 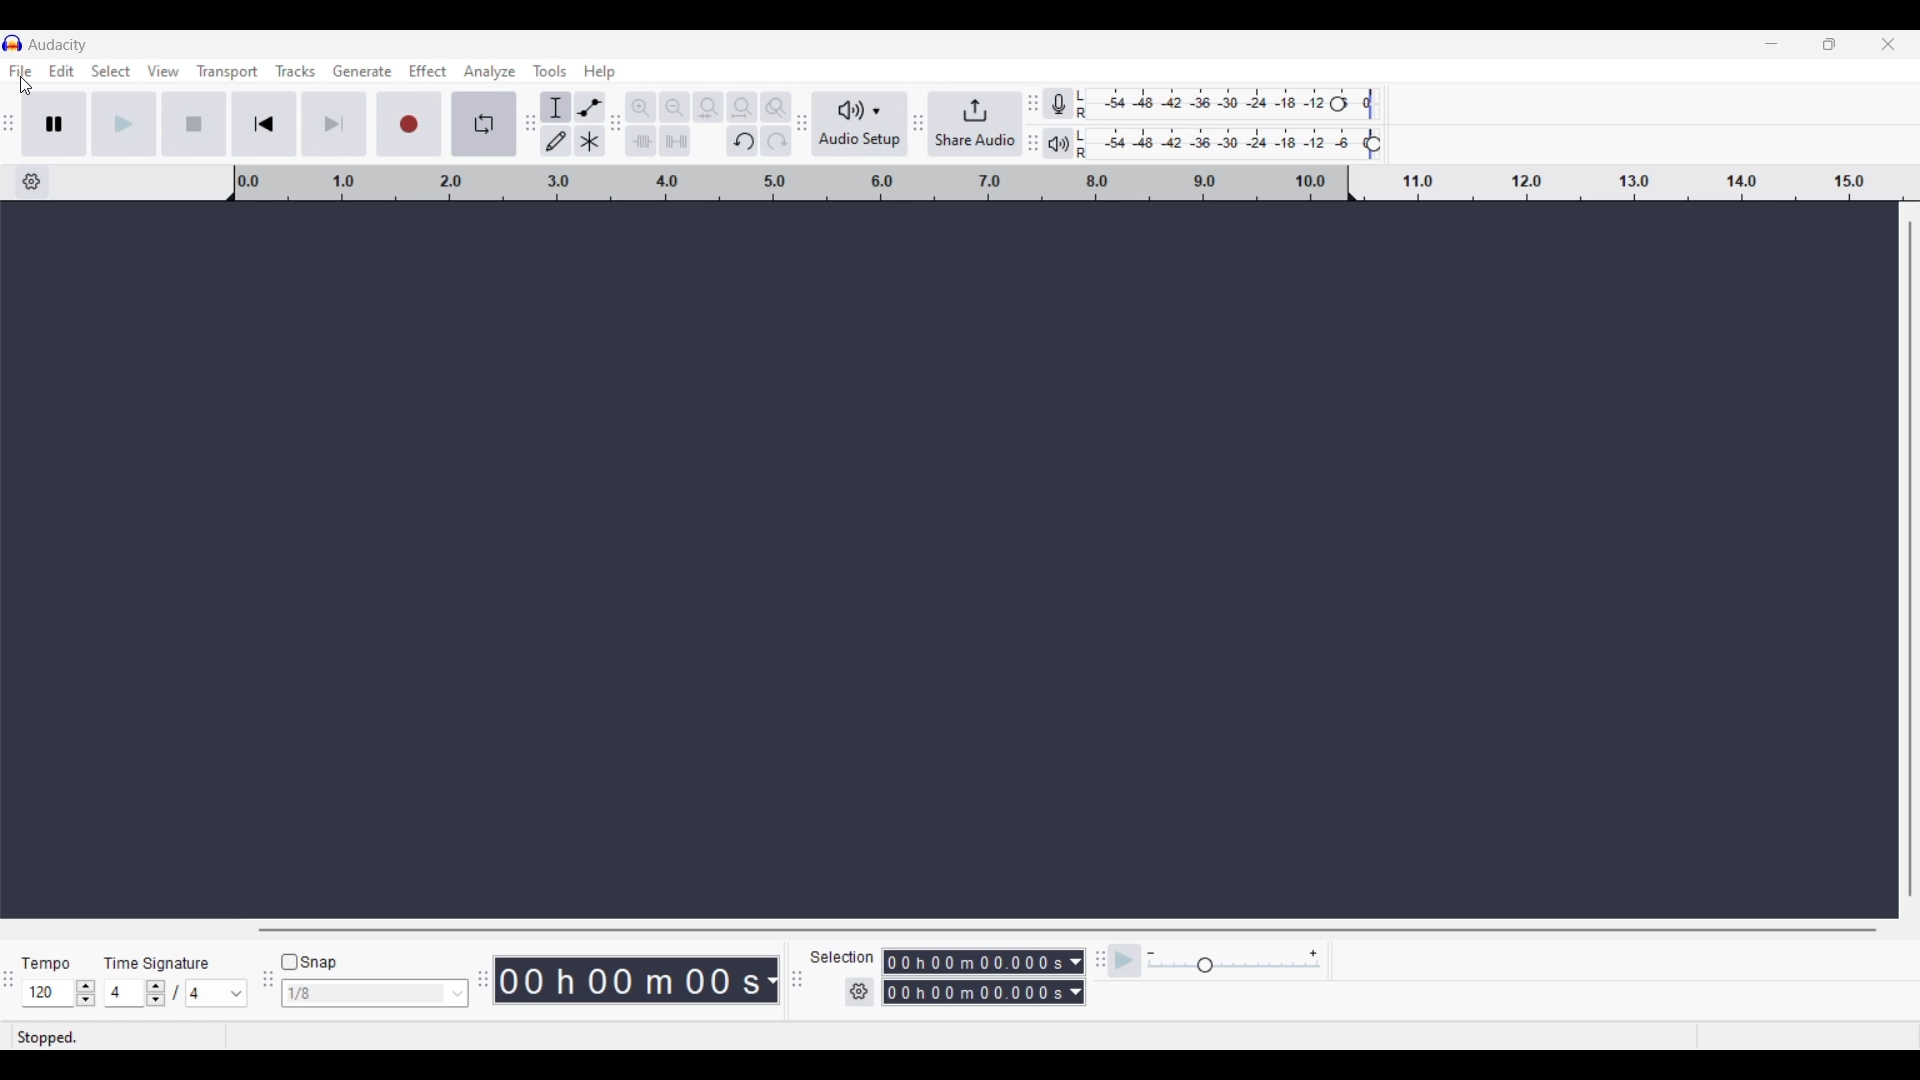 What do you see at coordinates (708, 107) in the screenshot?
I see `Fit selection to width` at bounding box center [708, 107].